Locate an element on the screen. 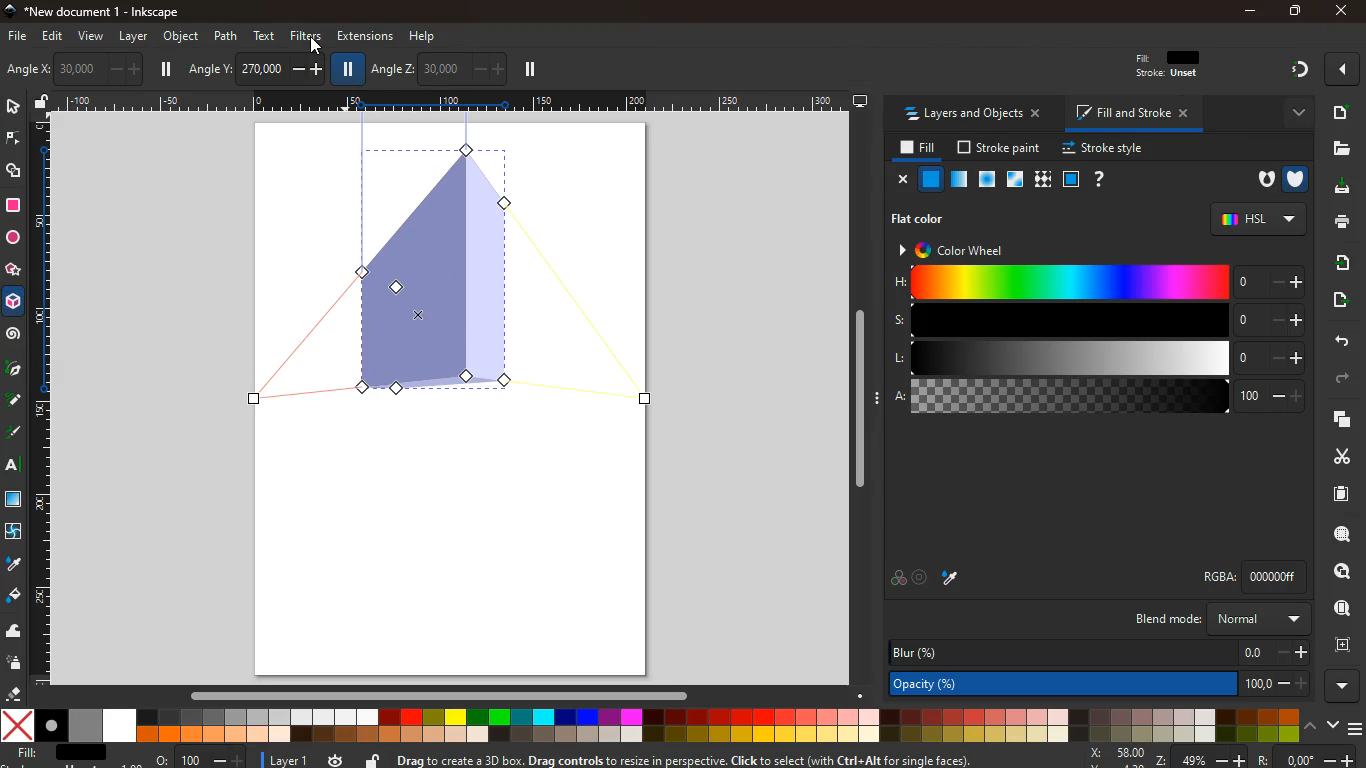 This screenshot has height=768, width=1366. glass is located at coordinates (1013, 180).